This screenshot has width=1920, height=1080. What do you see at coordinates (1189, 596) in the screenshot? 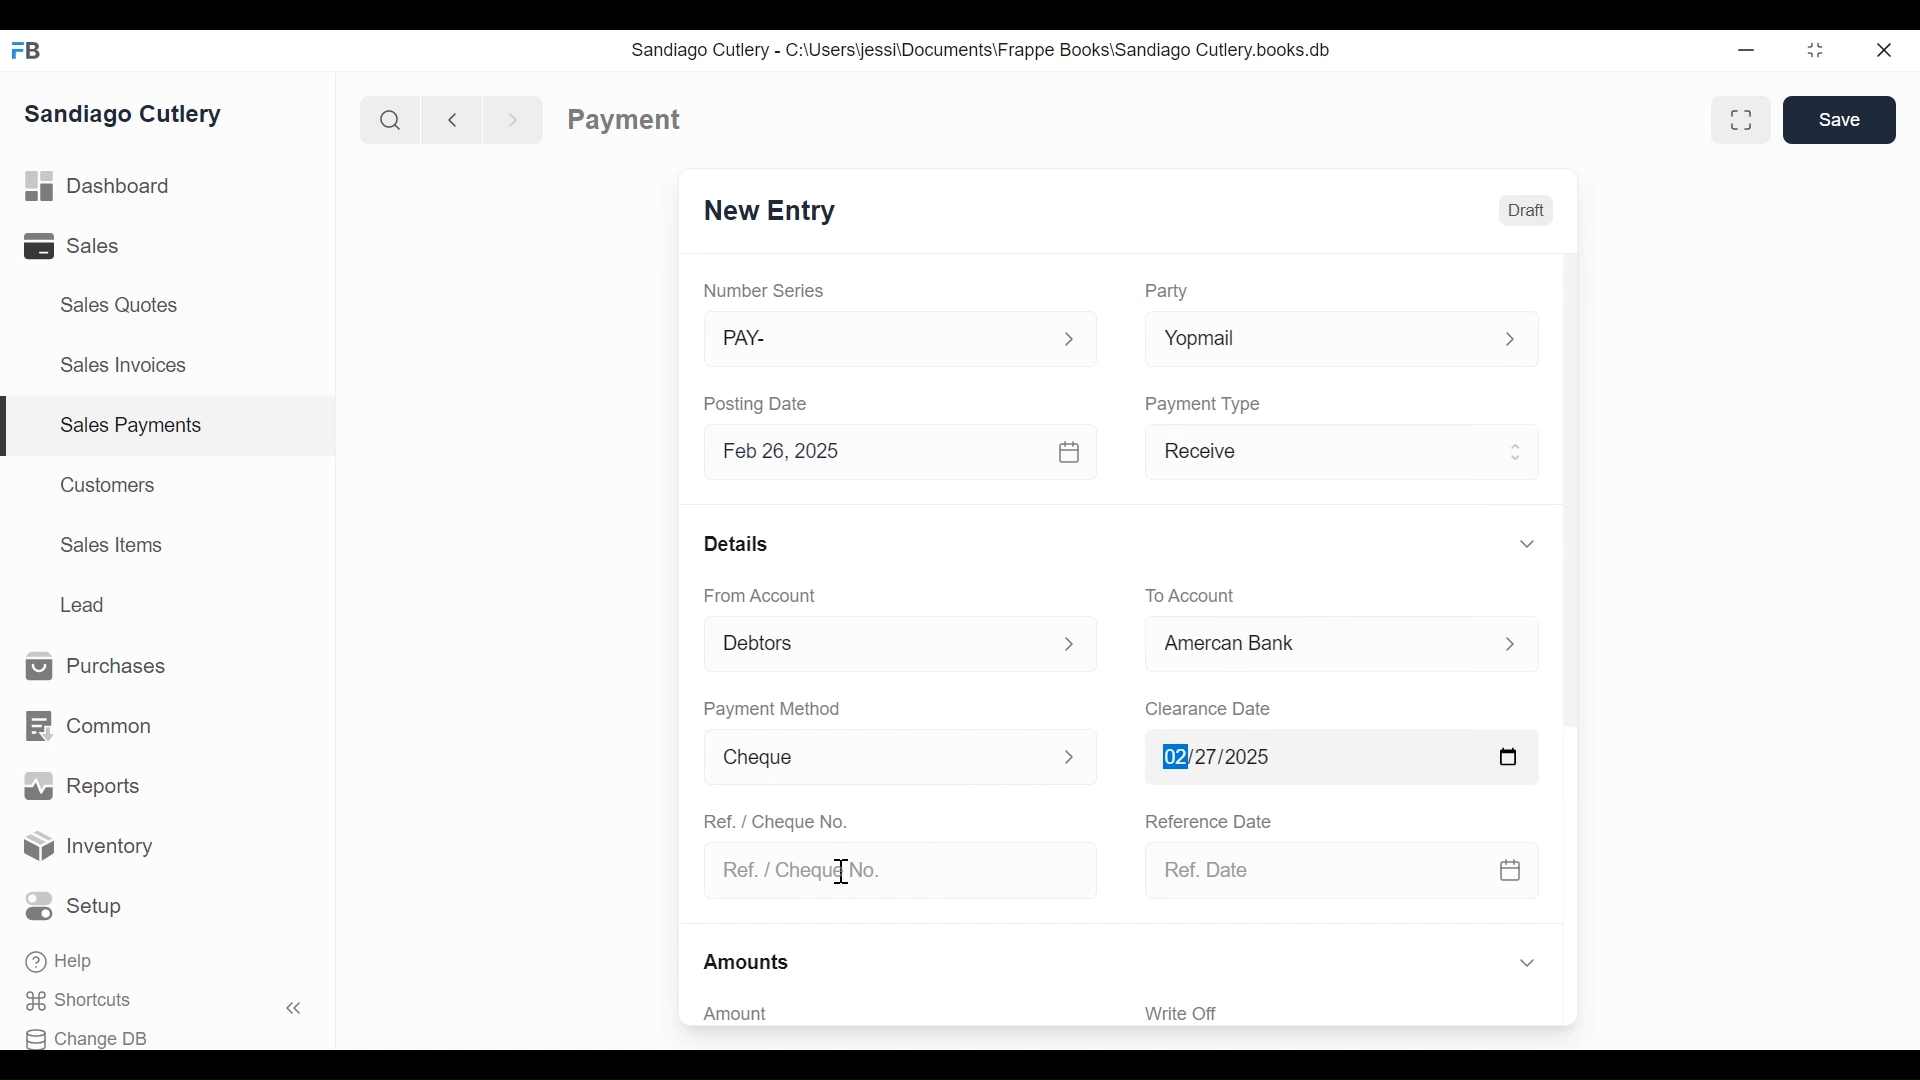
I see `To Account` at bounding box center [1189, 596].